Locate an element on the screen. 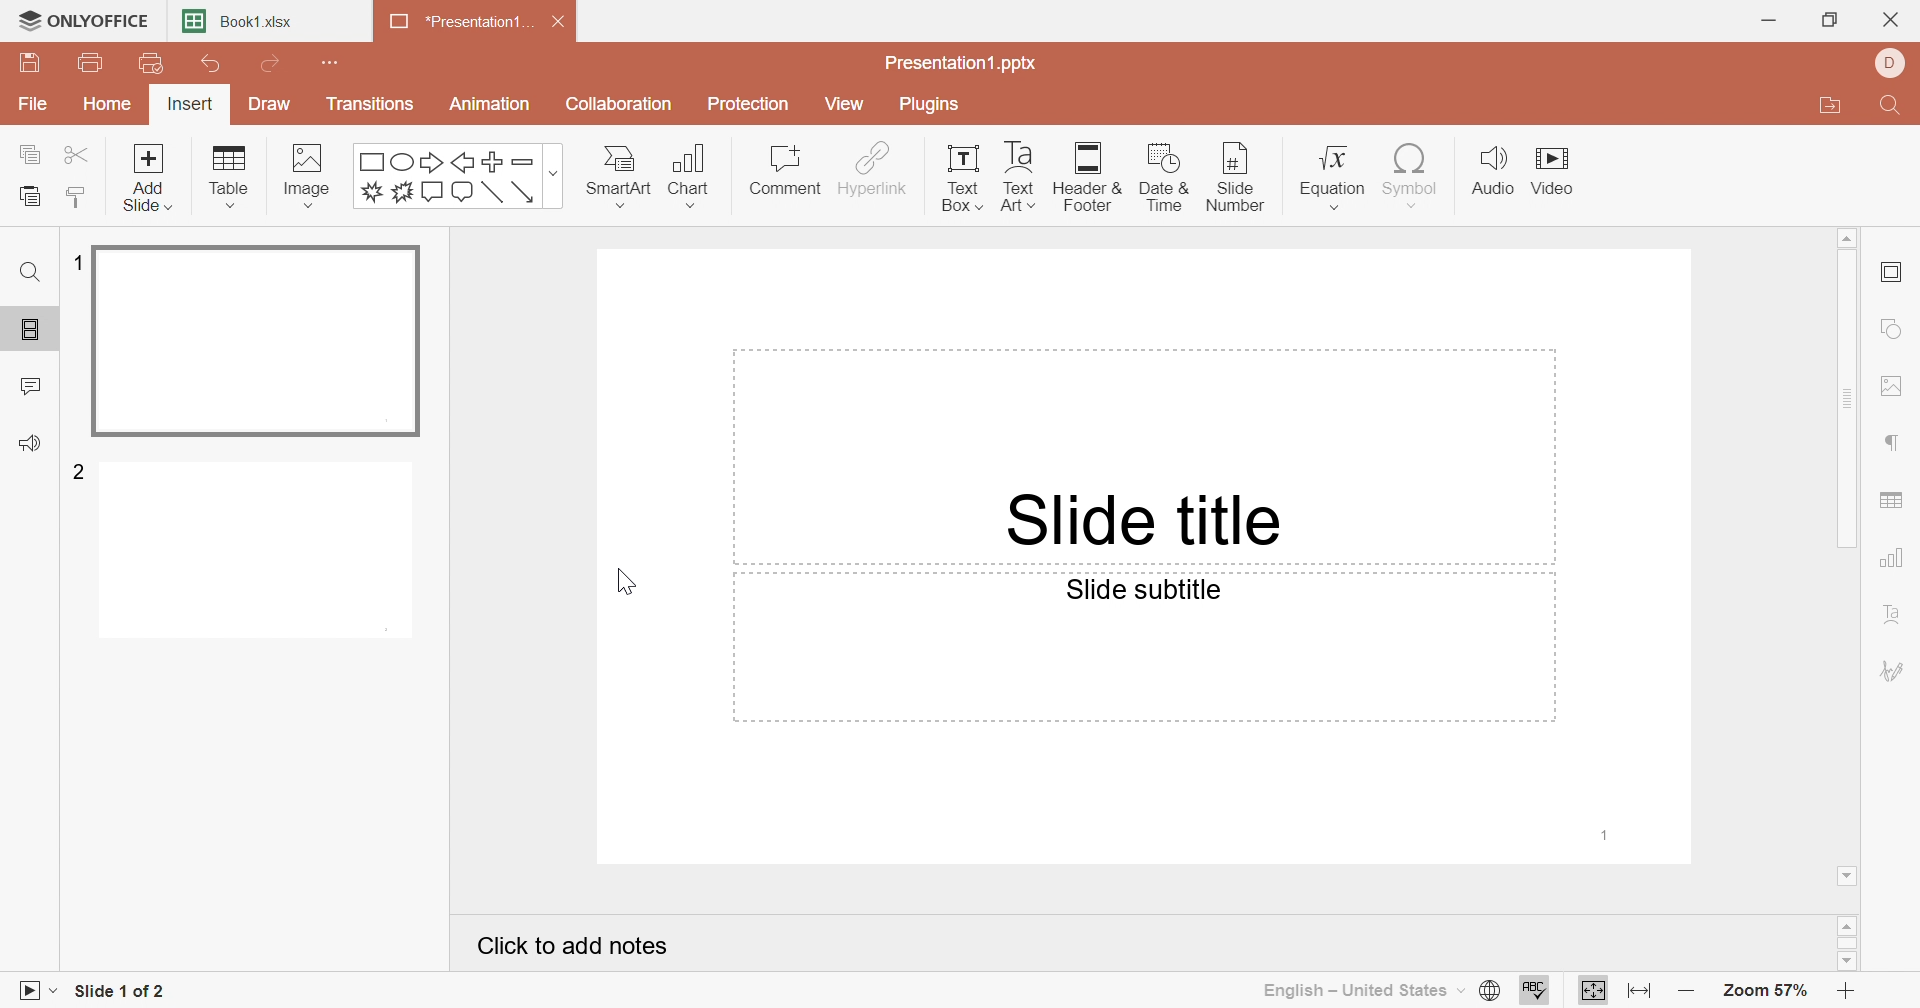 The image size is (1920, 1008). Cursor is located at coordinates (621, 582).